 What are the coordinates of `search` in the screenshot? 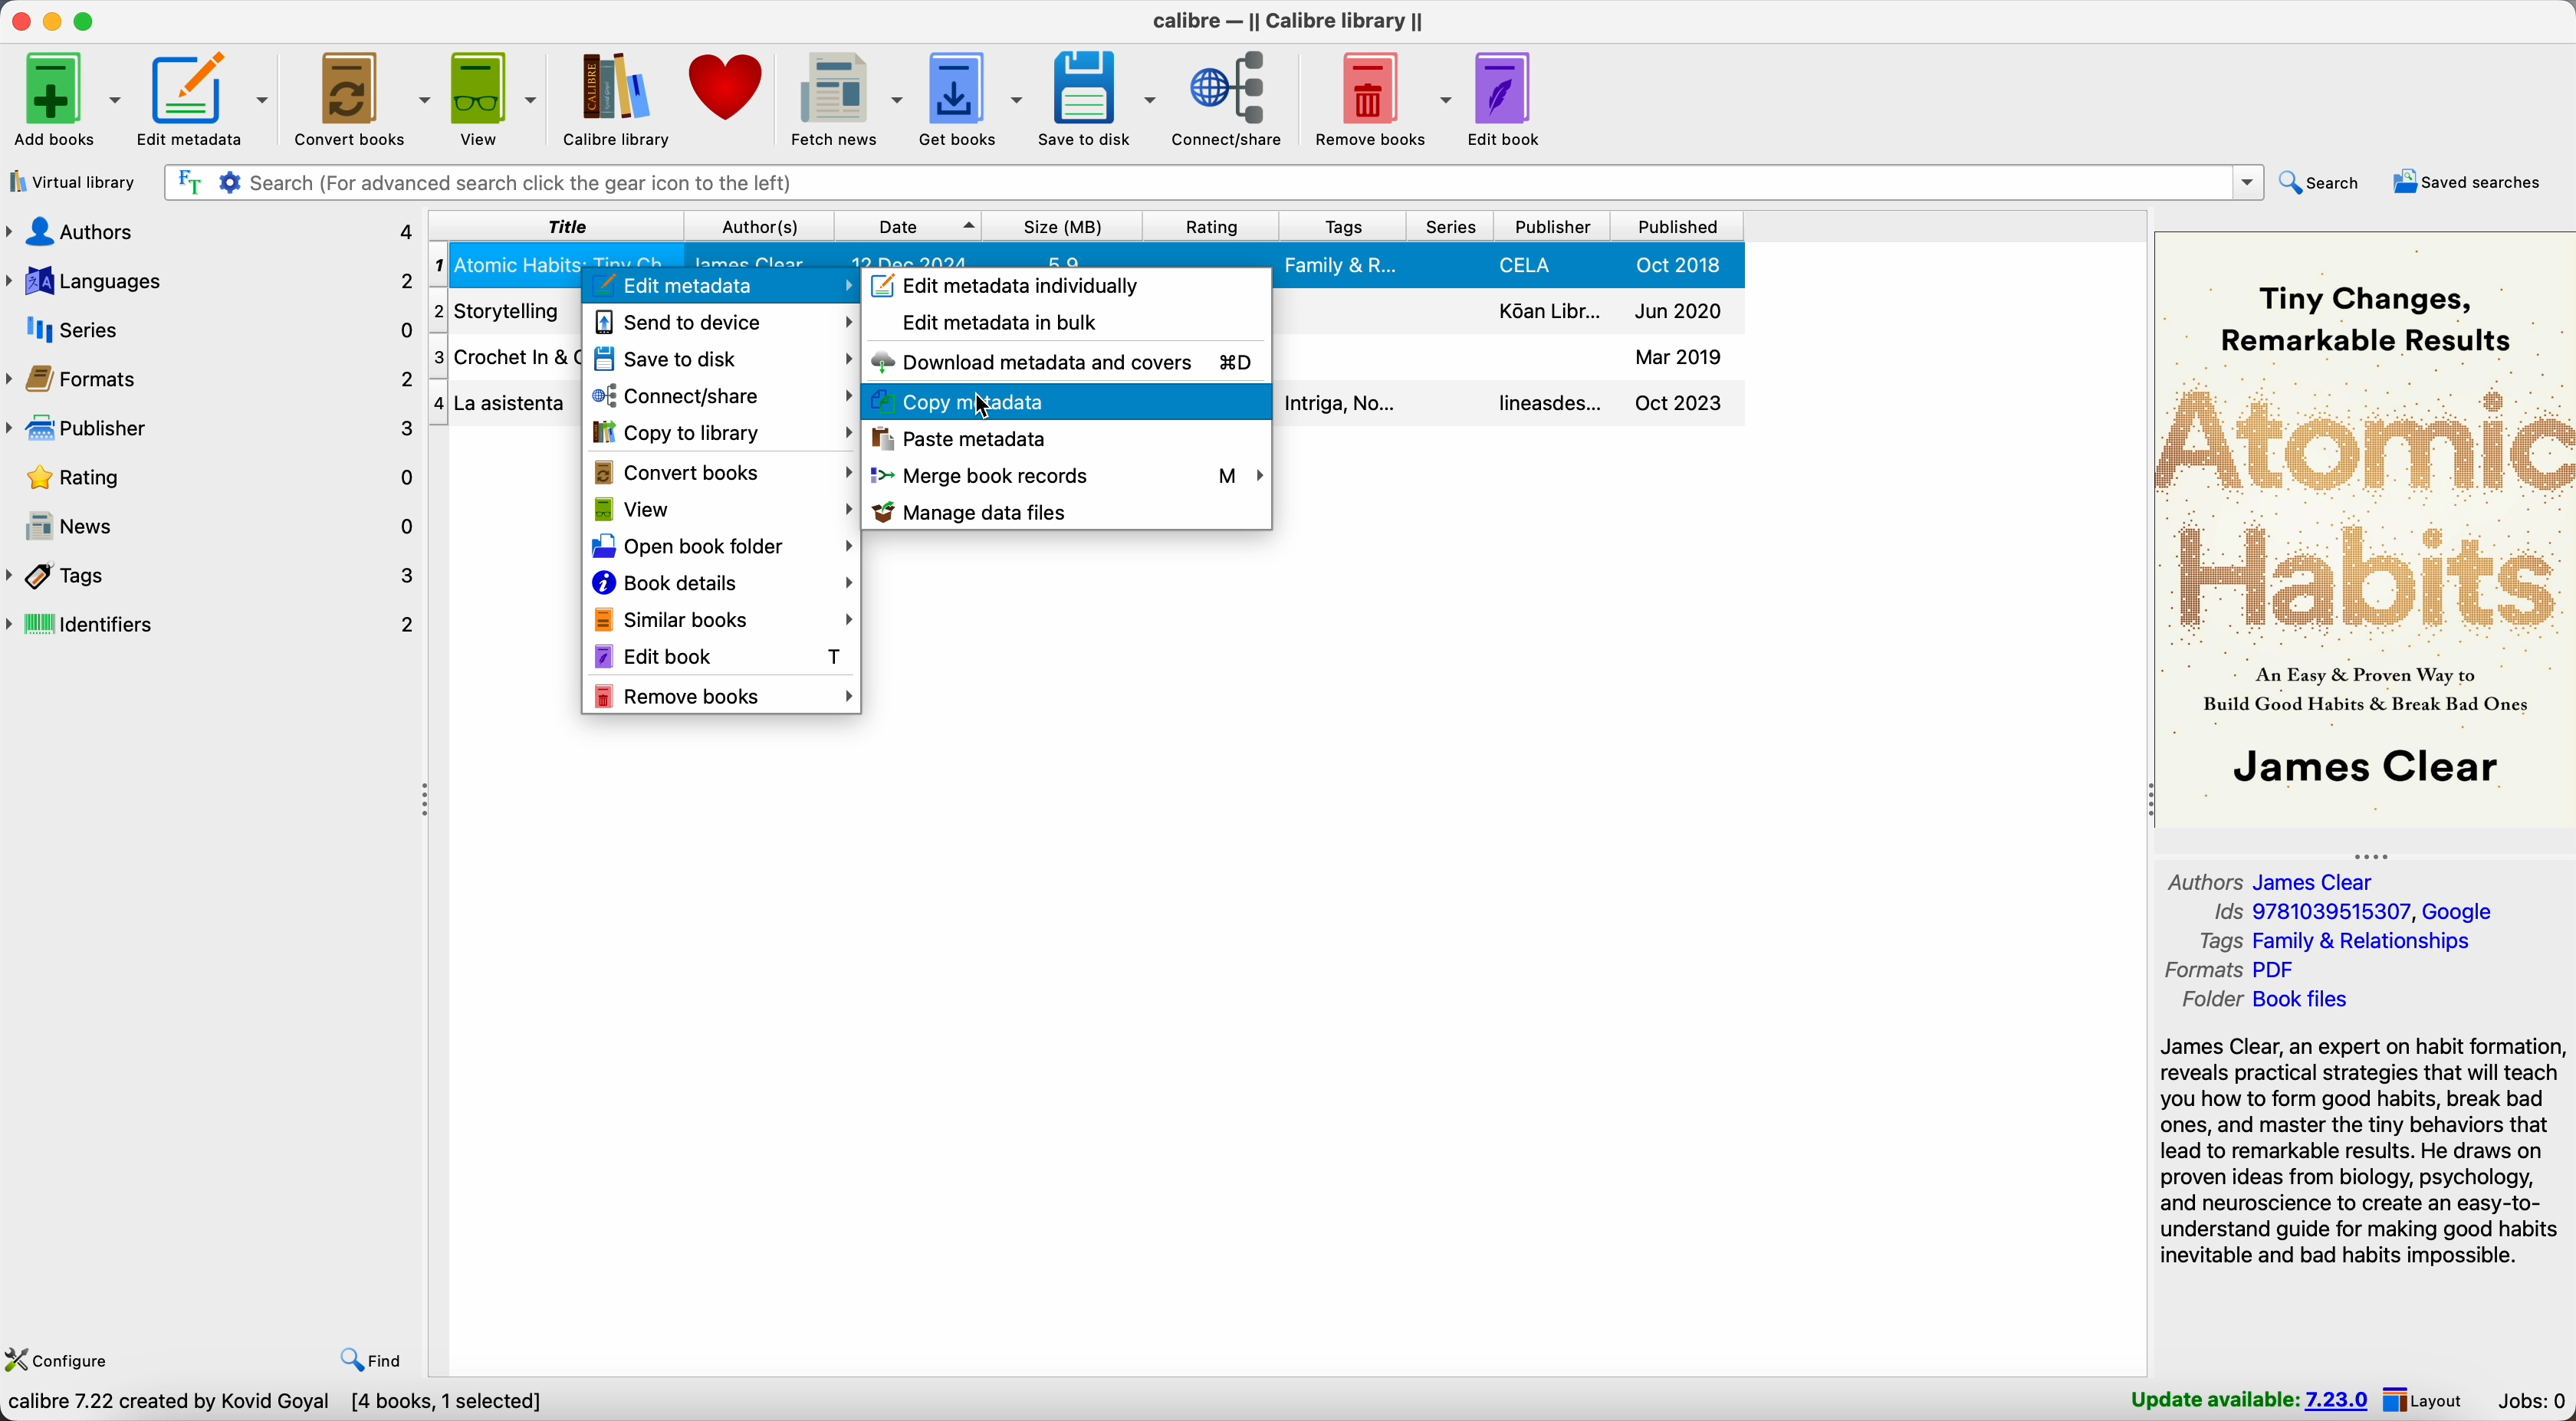 It's located at (2323, 183).